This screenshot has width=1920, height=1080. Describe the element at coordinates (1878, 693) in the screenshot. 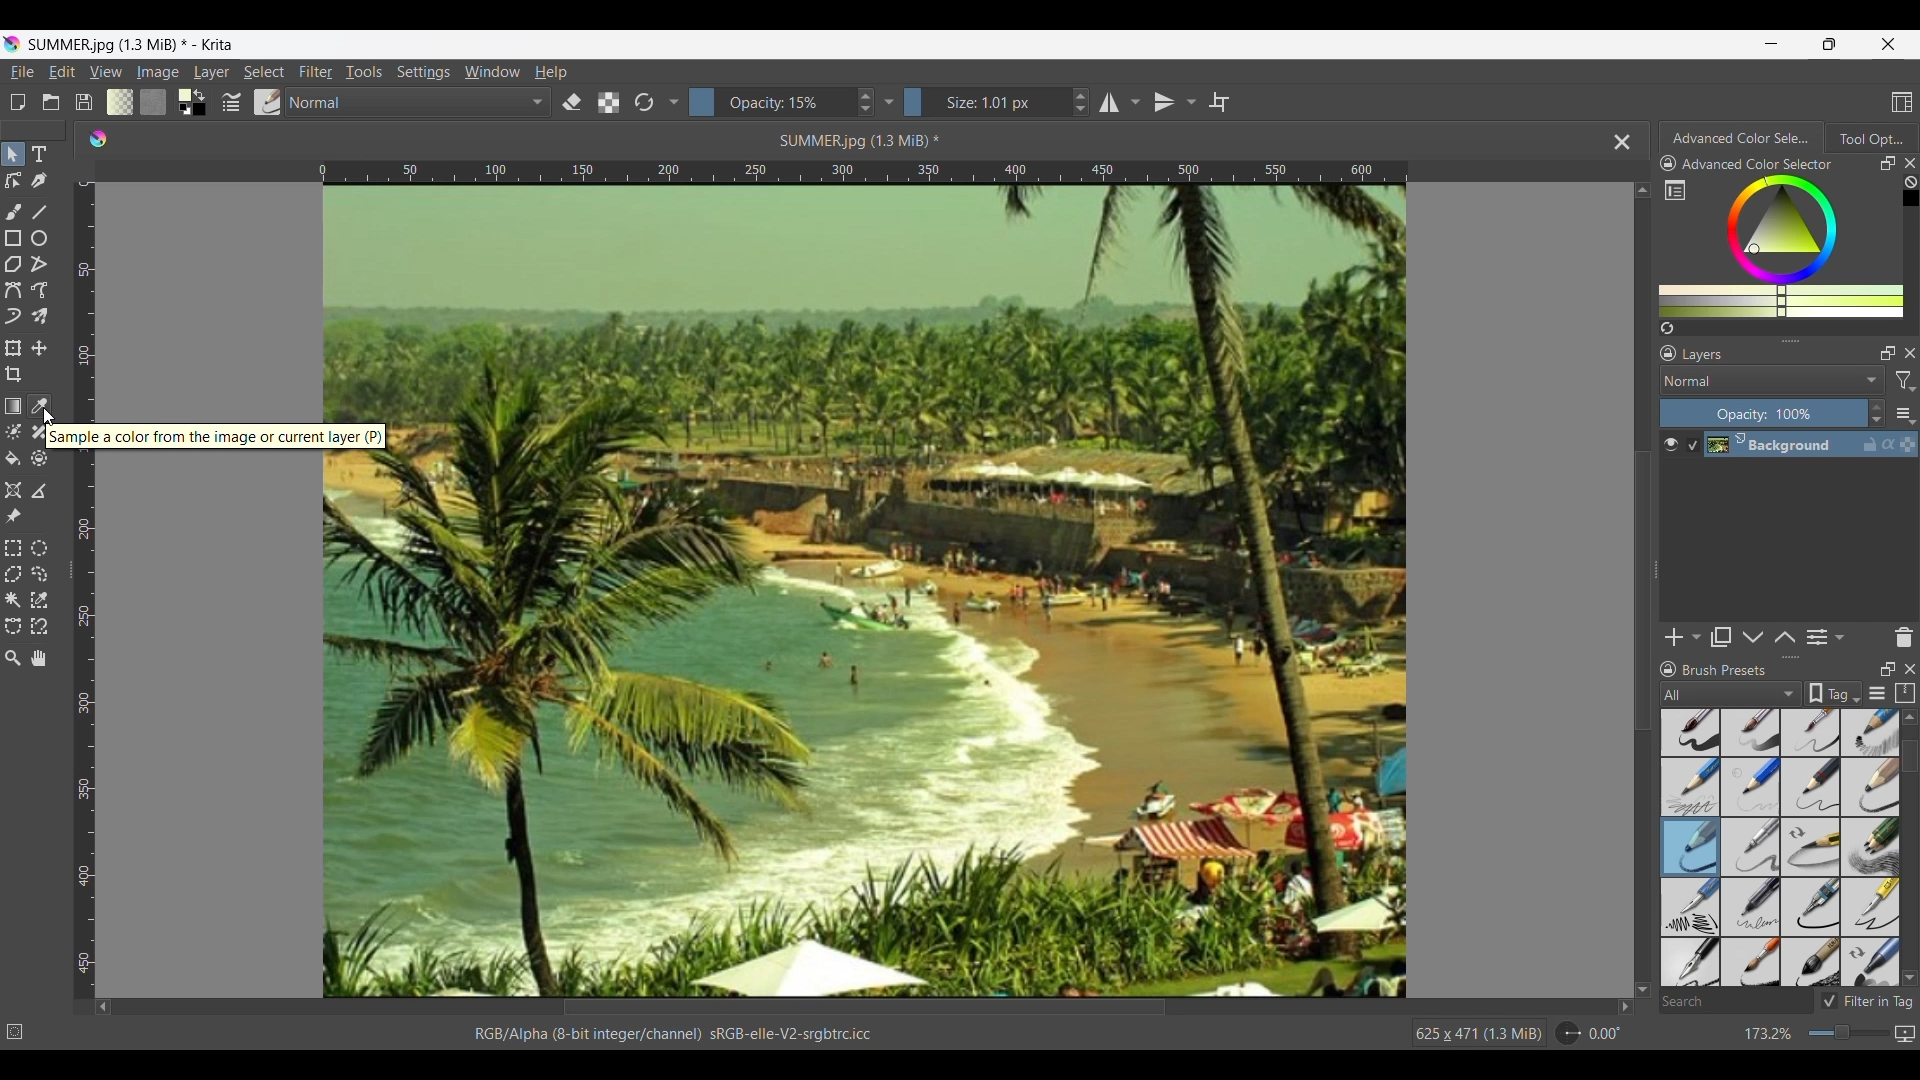

I see `Display settings` at that location.